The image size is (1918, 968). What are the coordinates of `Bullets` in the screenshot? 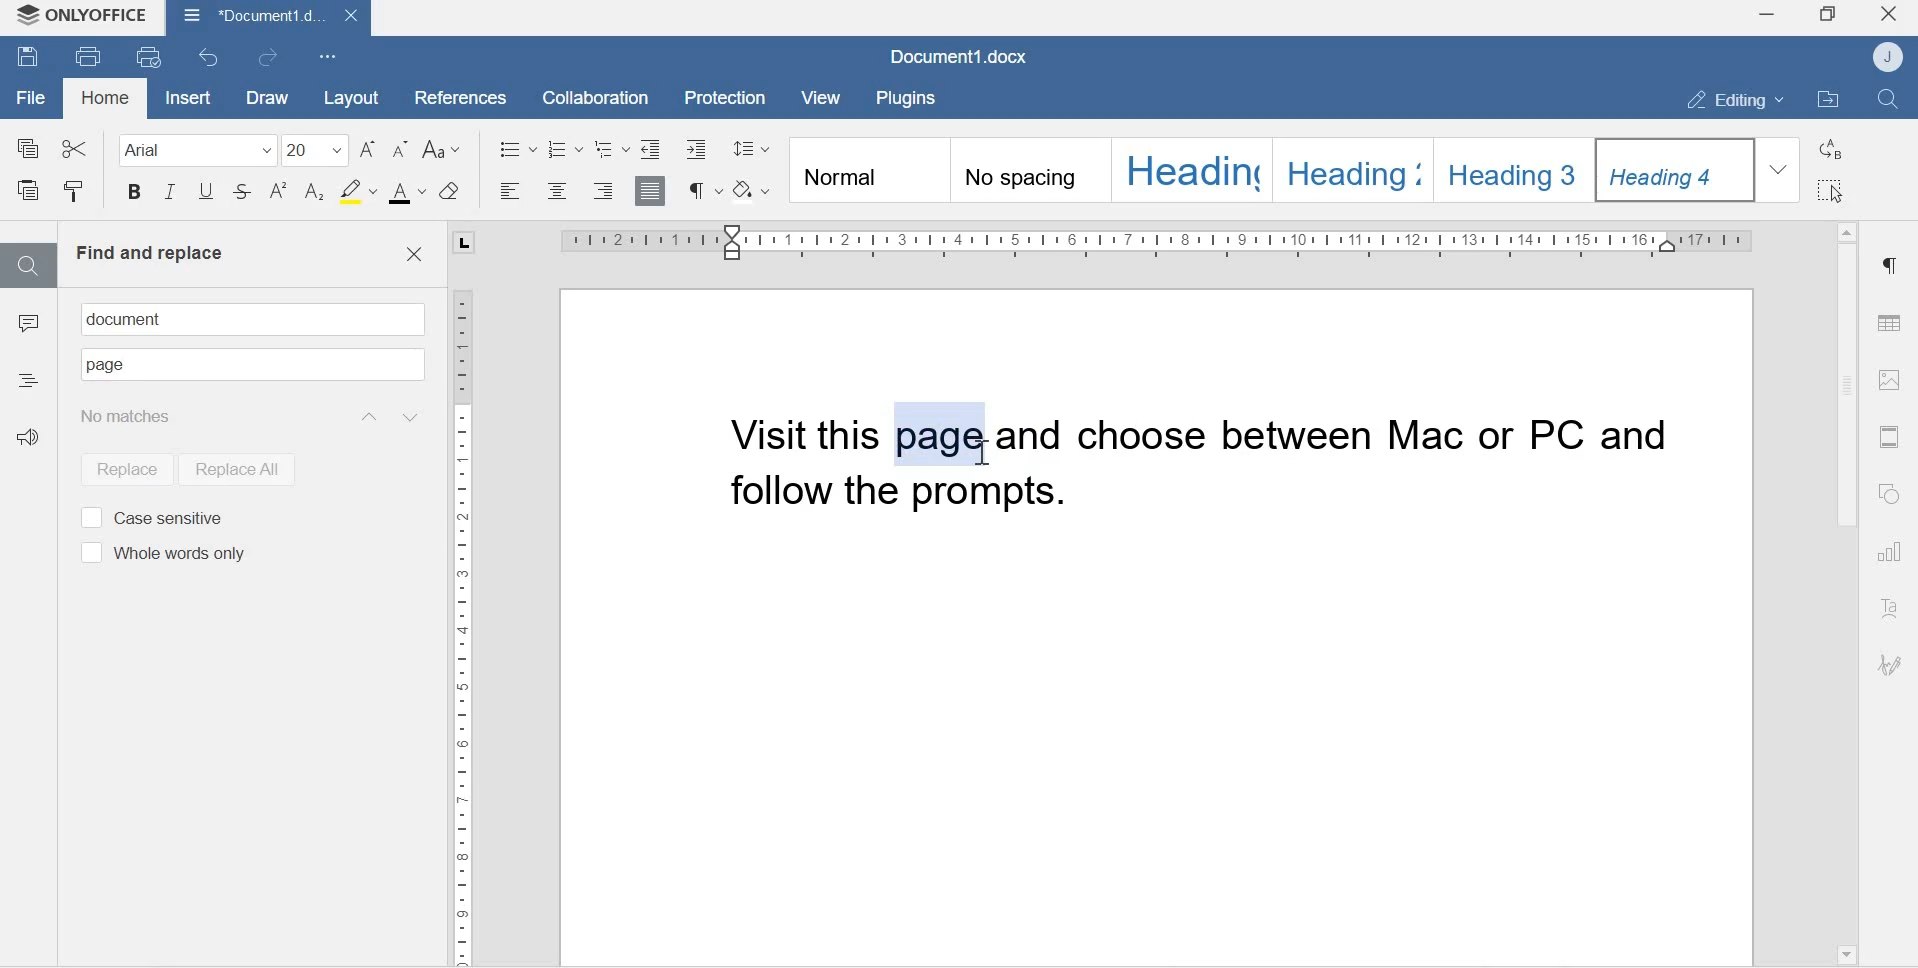 It's located at (517, 147).